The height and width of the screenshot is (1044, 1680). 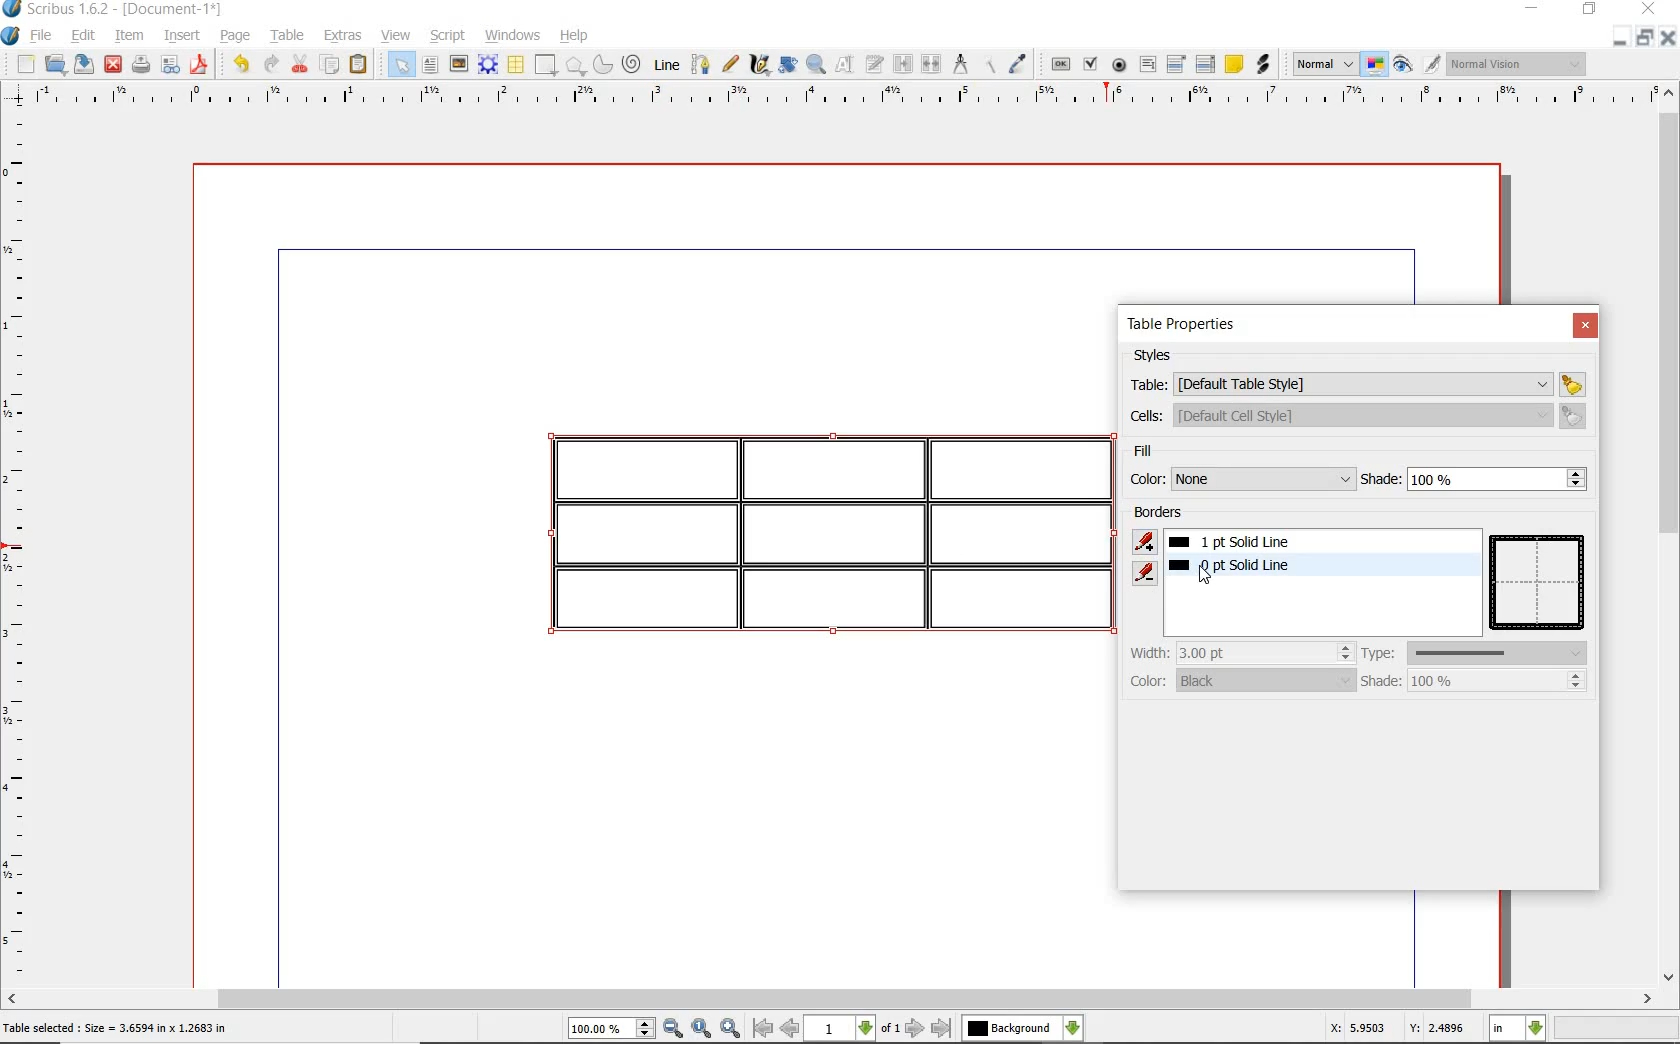 What do you see at coordinates (763, 1029) in the screenshot?
I see `go to first page` at bounding box center [763, 1029].